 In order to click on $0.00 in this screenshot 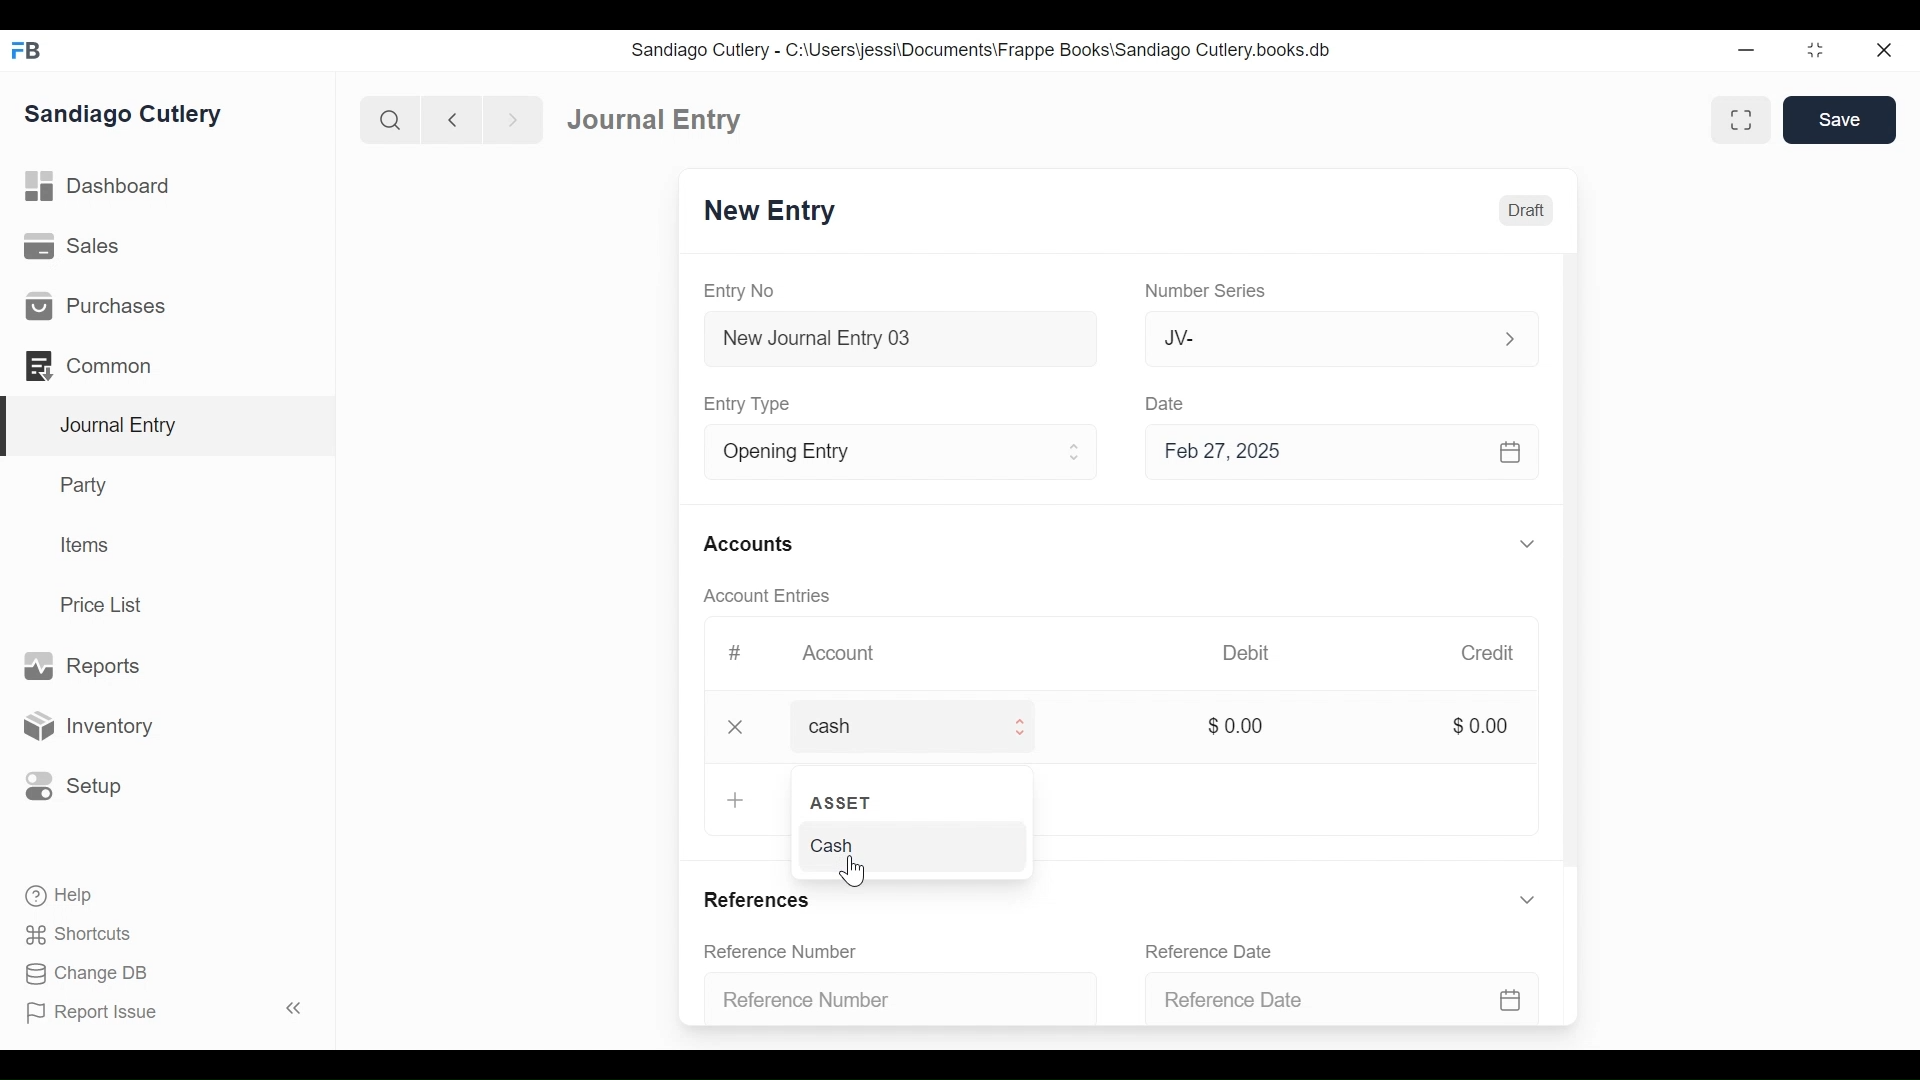, I will do `click(1237, 725)`.